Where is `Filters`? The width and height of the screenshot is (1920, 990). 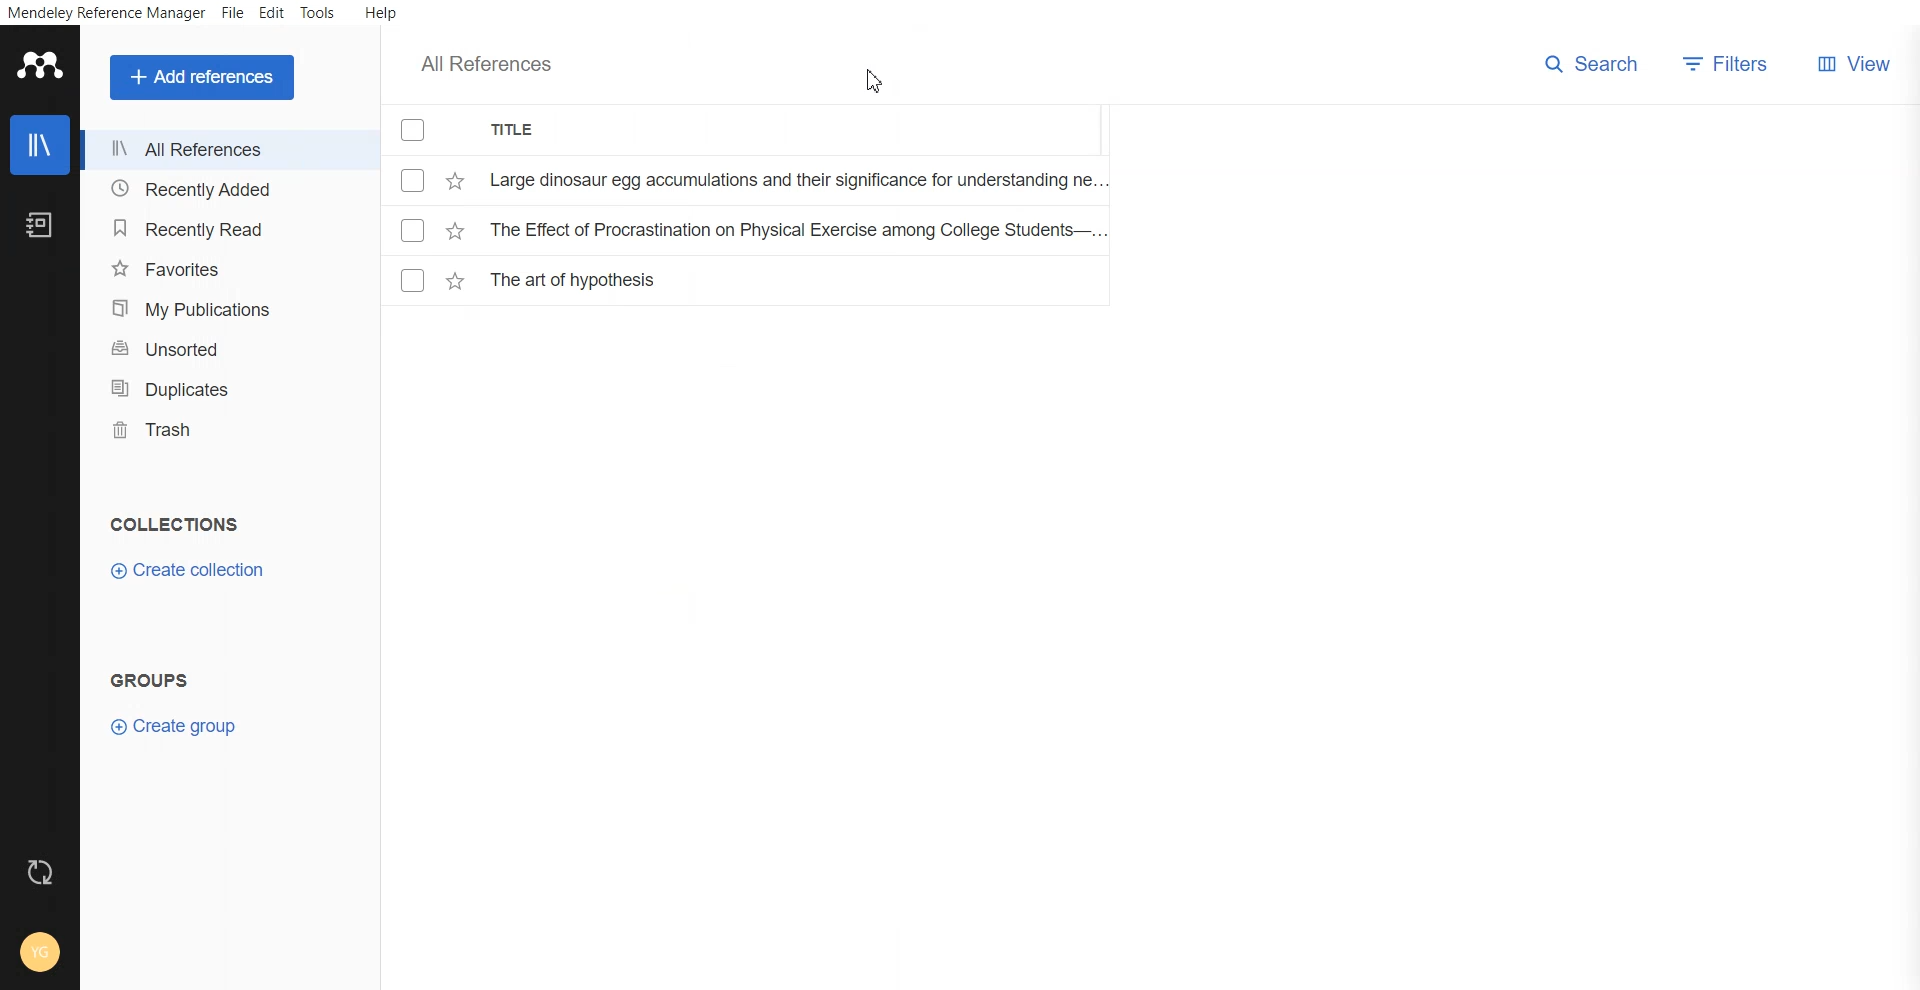 Filters is located at coordinates (1731, 64).